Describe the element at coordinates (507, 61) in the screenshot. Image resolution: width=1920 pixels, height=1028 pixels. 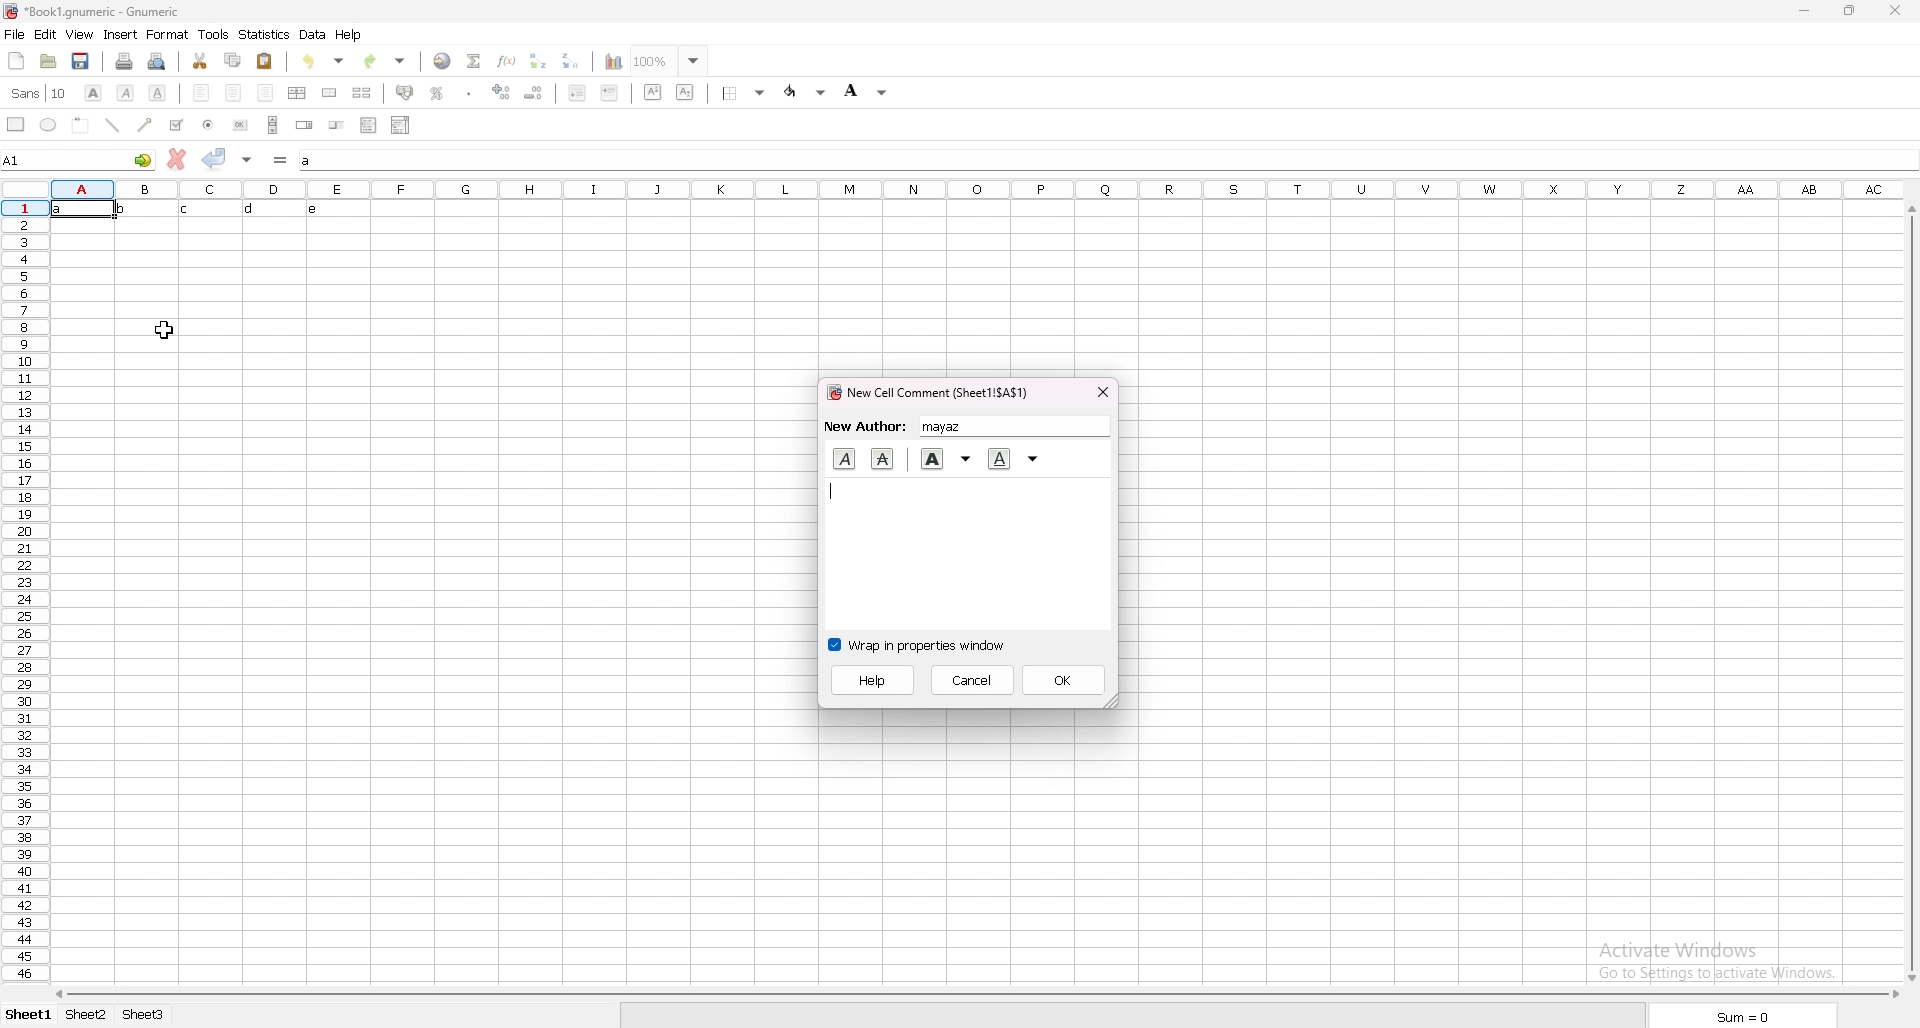
I see `function` at that location.